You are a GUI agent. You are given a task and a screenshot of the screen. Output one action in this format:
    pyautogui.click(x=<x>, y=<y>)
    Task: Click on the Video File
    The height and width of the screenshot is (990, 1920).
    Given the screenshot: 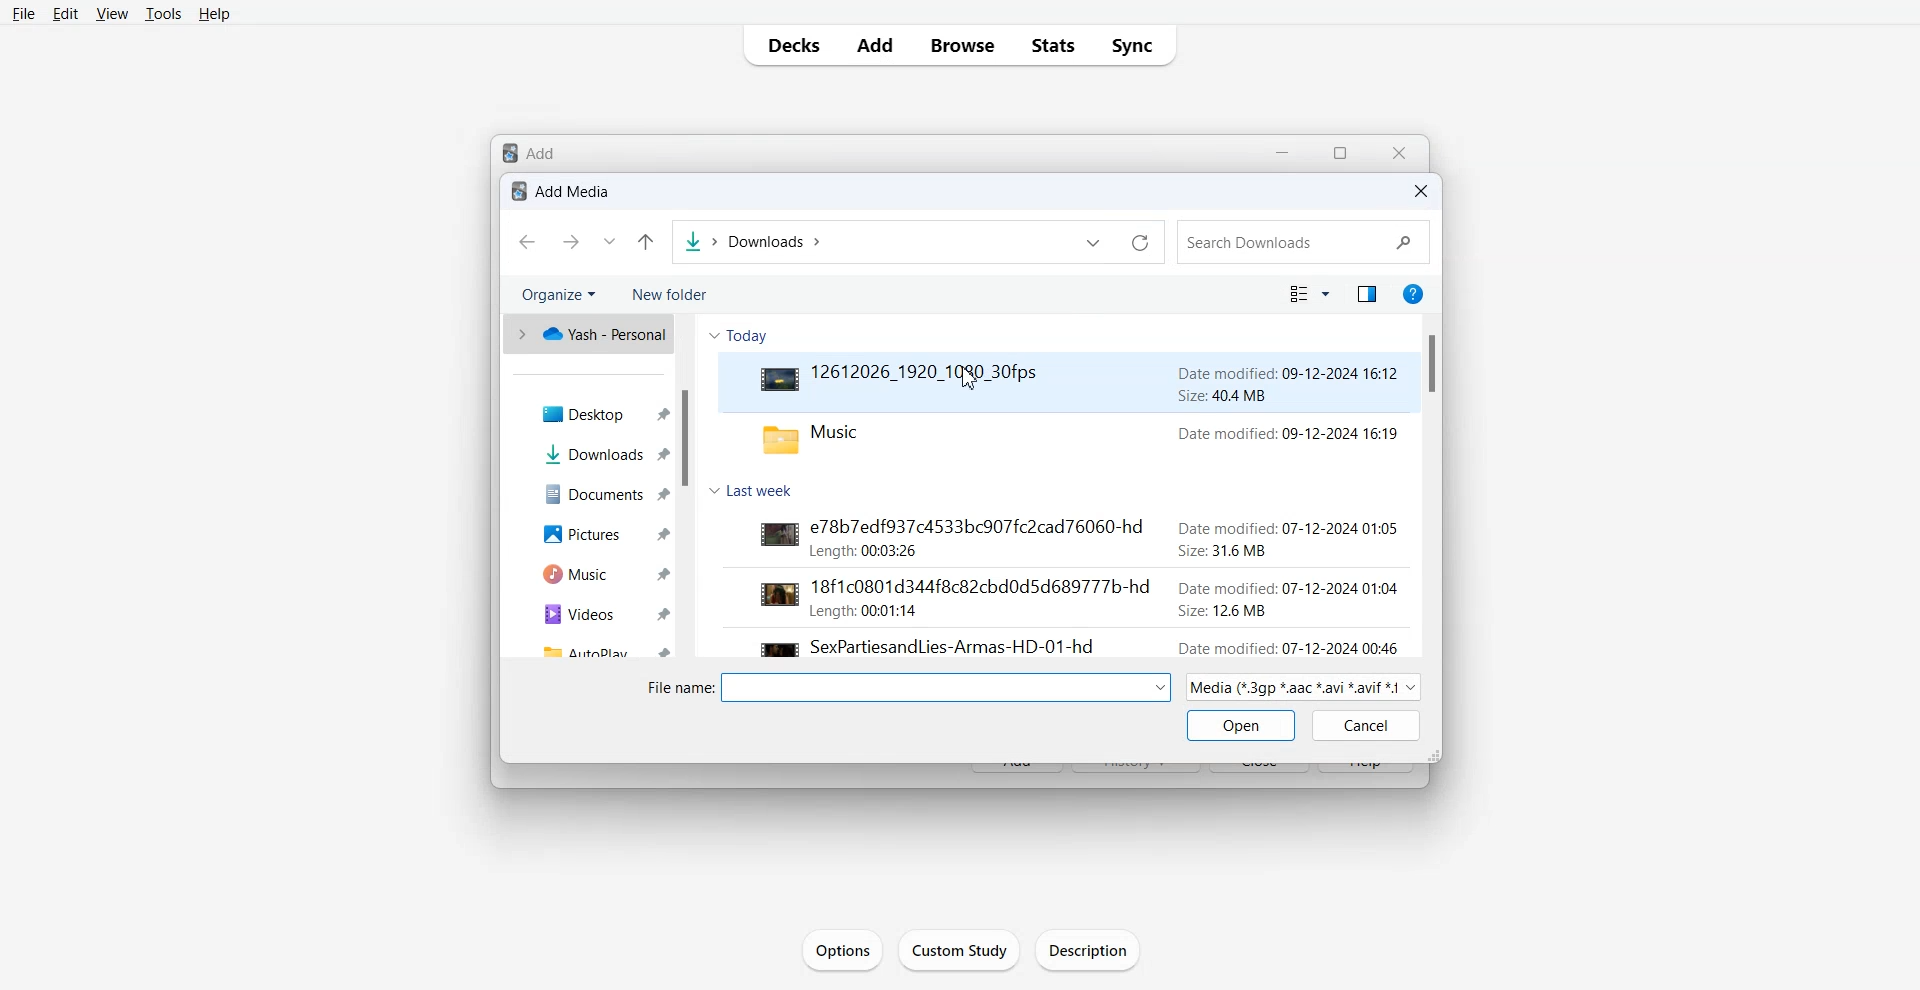 What is the action you would take?
    pyautogui.click(x=1060, y=382)
    